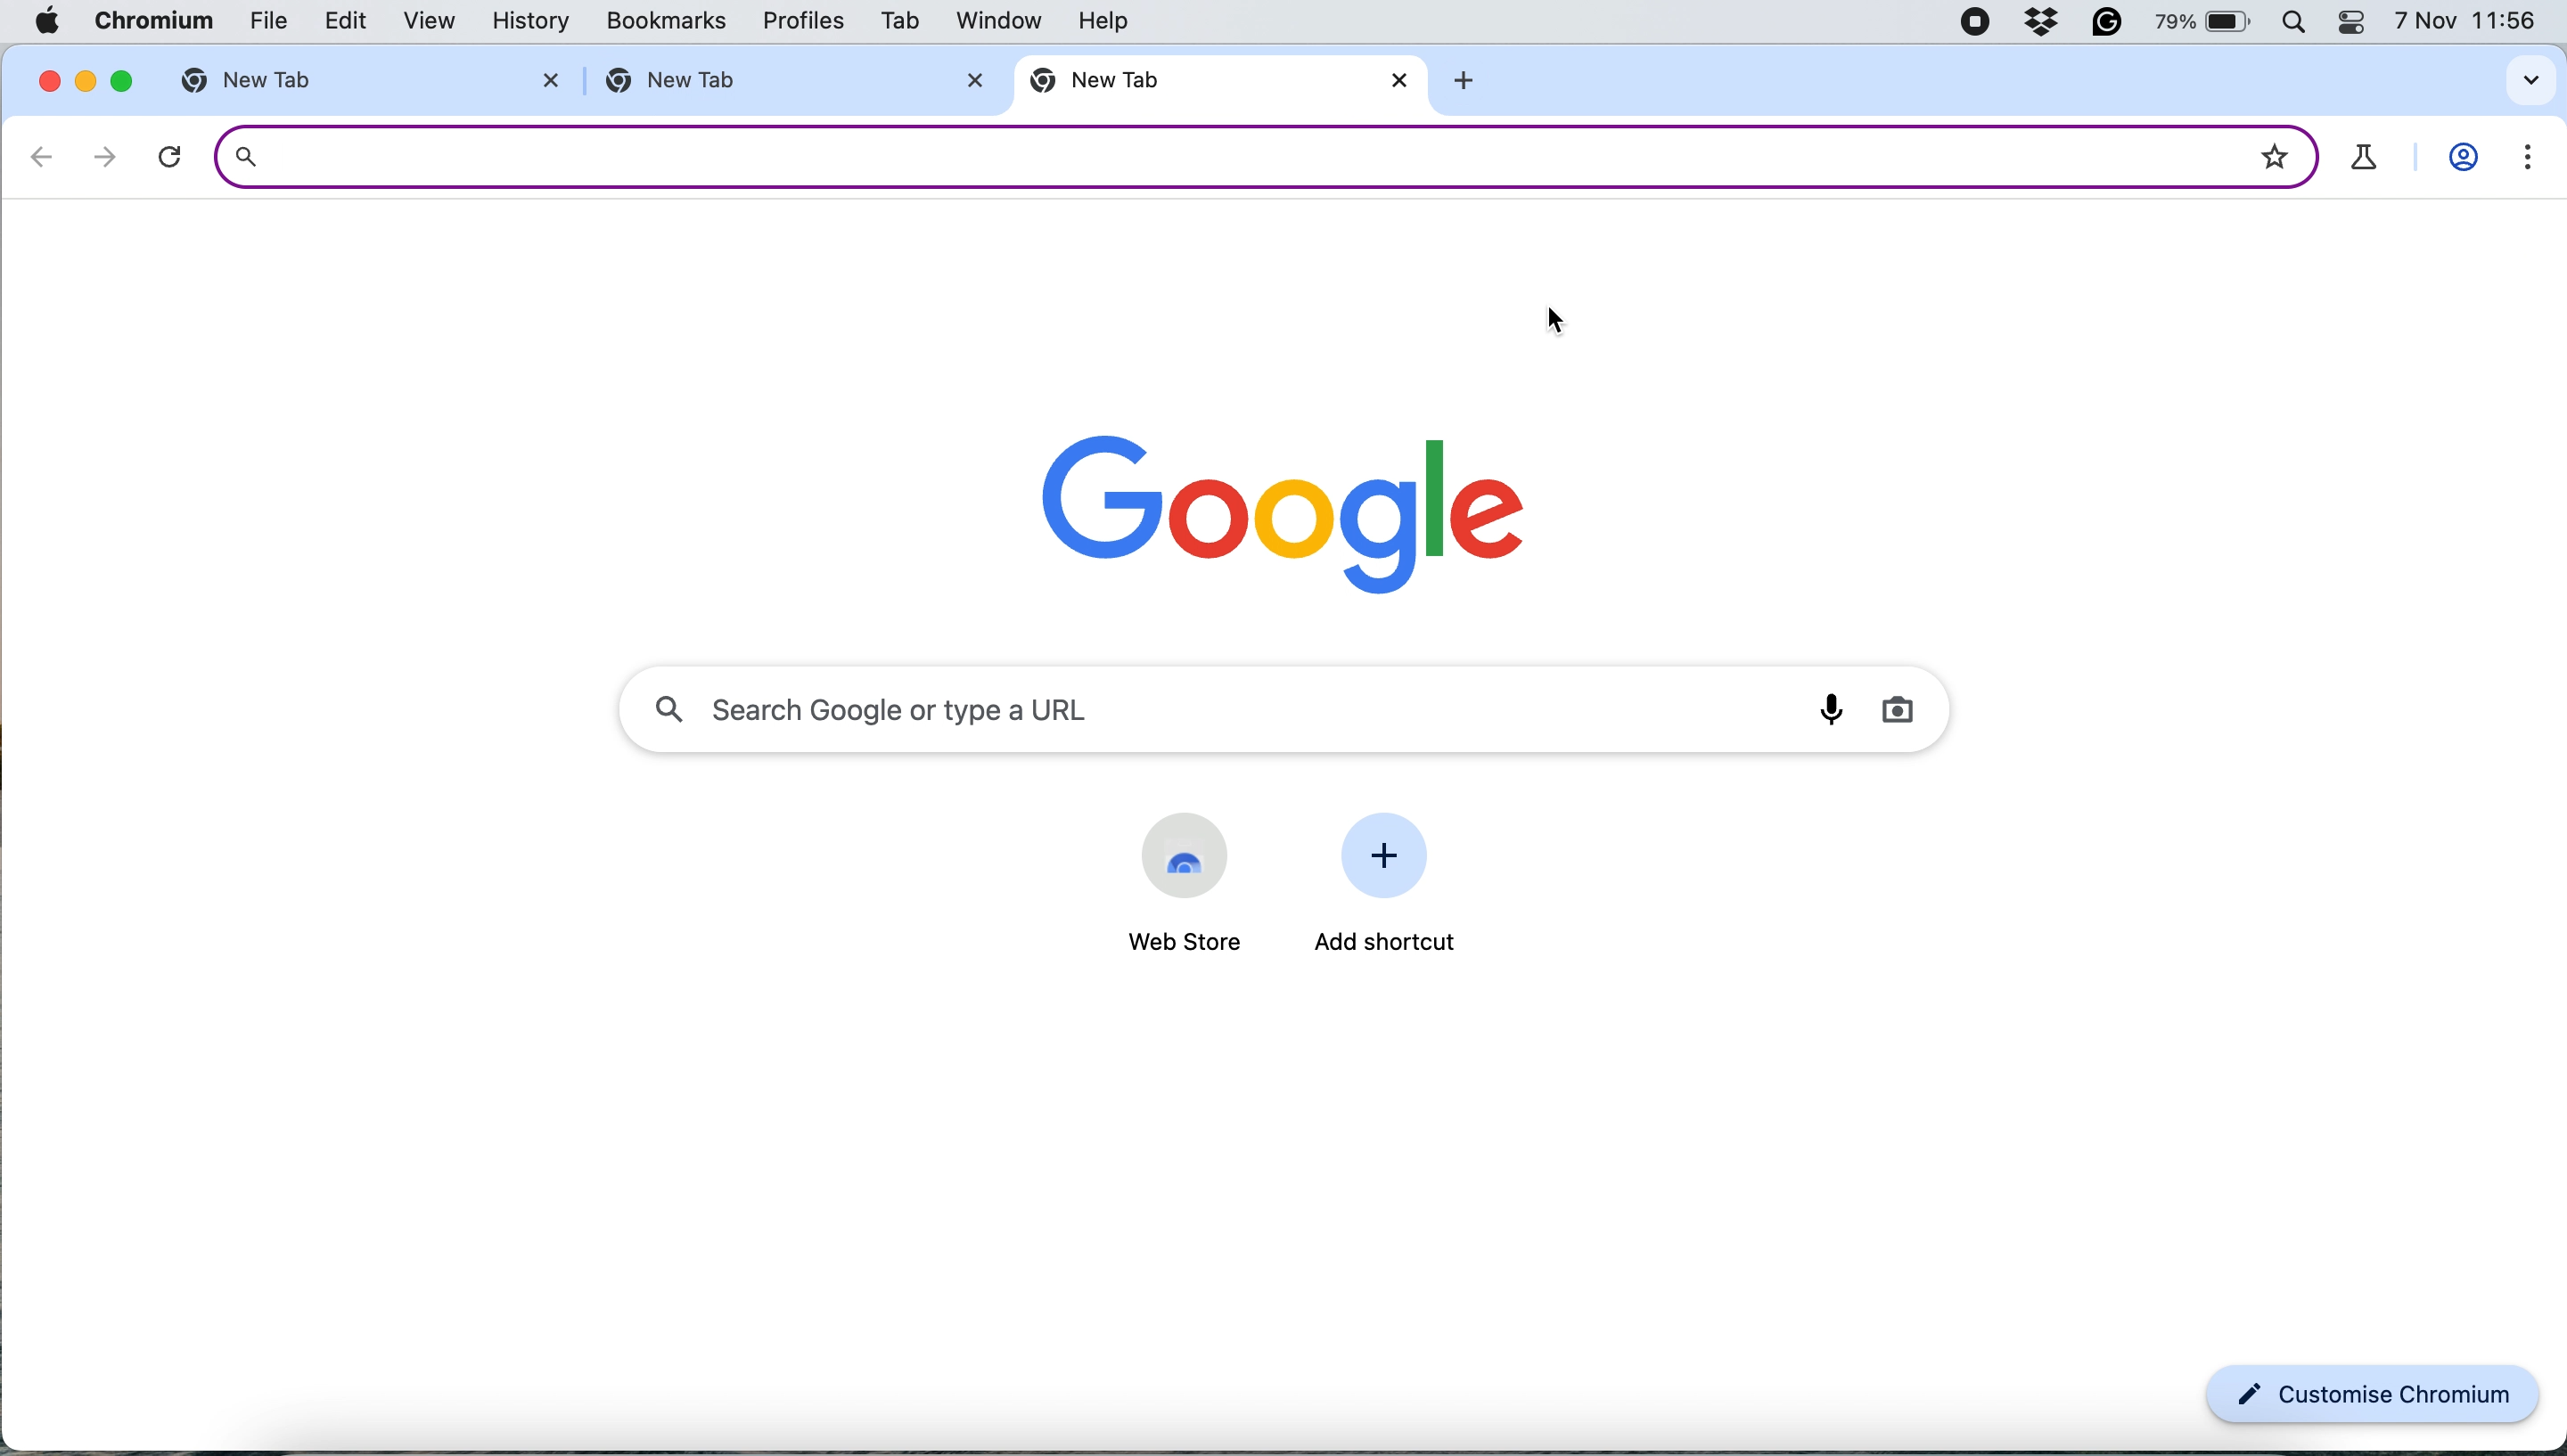  Describe the element at coordinates (170, 157) in the screenshot. I see `refresh` at that location.